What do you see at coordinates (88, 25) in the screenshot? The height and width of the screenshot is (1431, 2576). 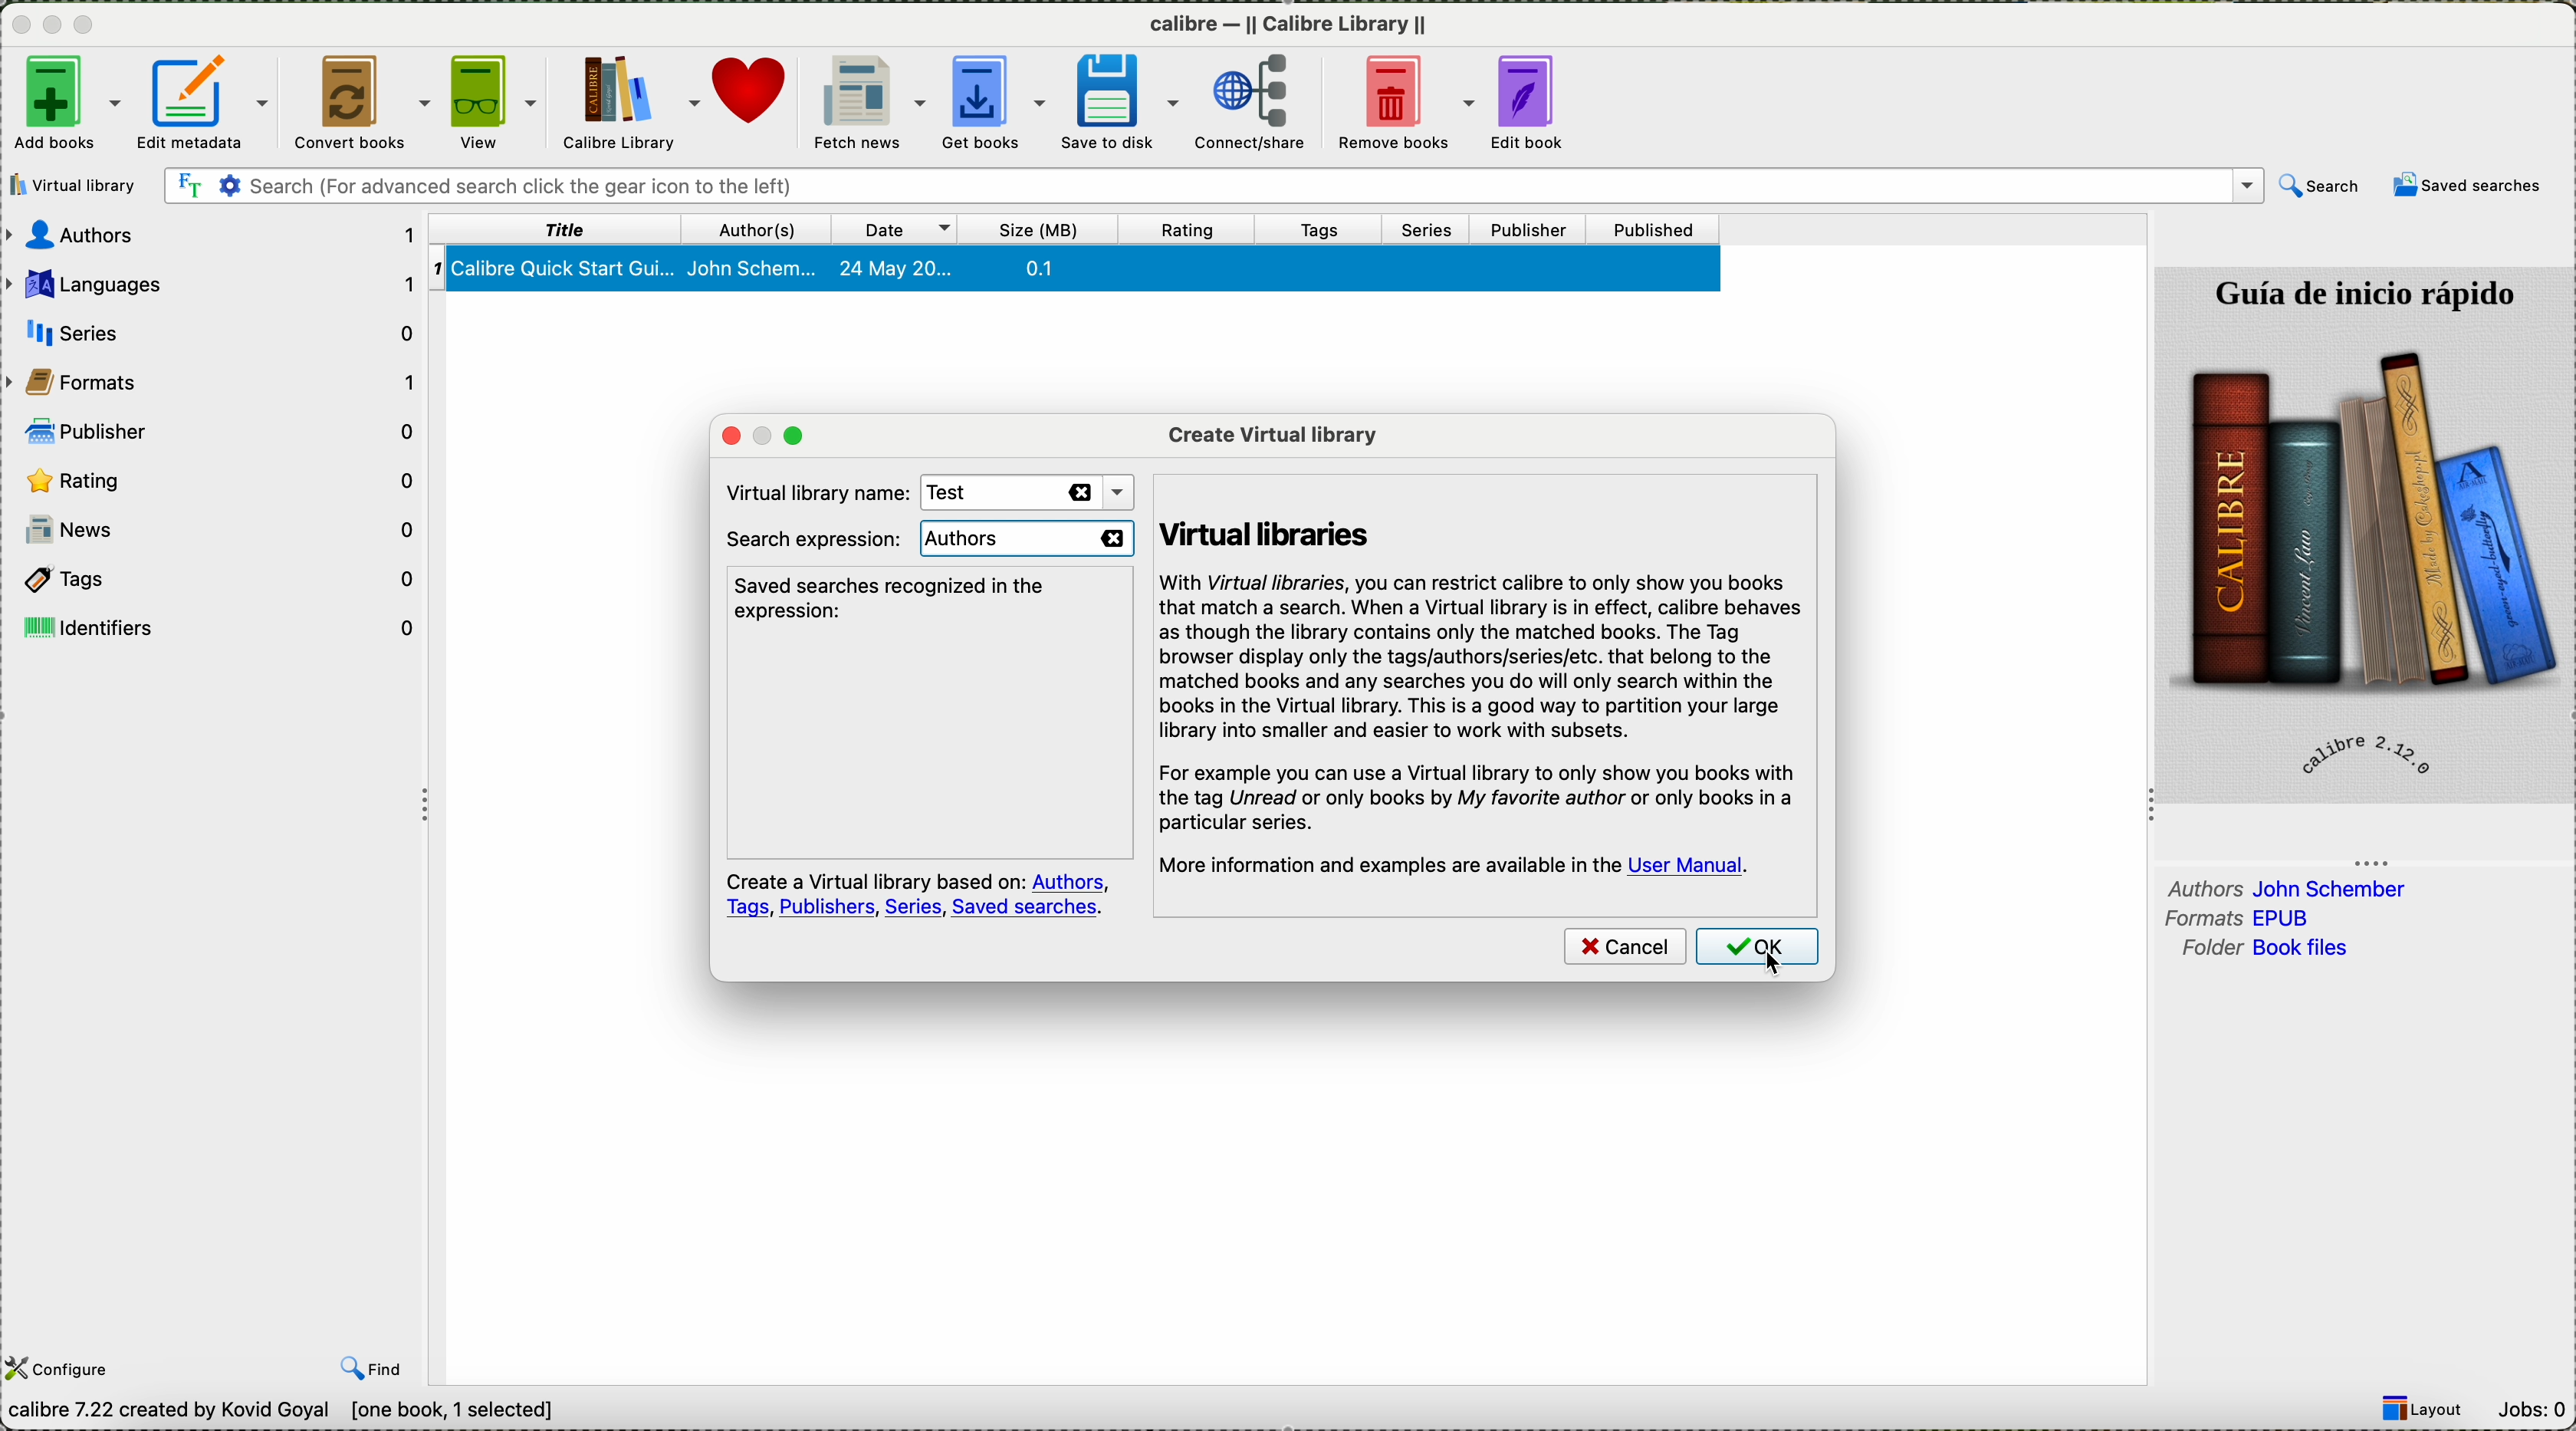 I see `maximize program` at bounding box center [88, 25].